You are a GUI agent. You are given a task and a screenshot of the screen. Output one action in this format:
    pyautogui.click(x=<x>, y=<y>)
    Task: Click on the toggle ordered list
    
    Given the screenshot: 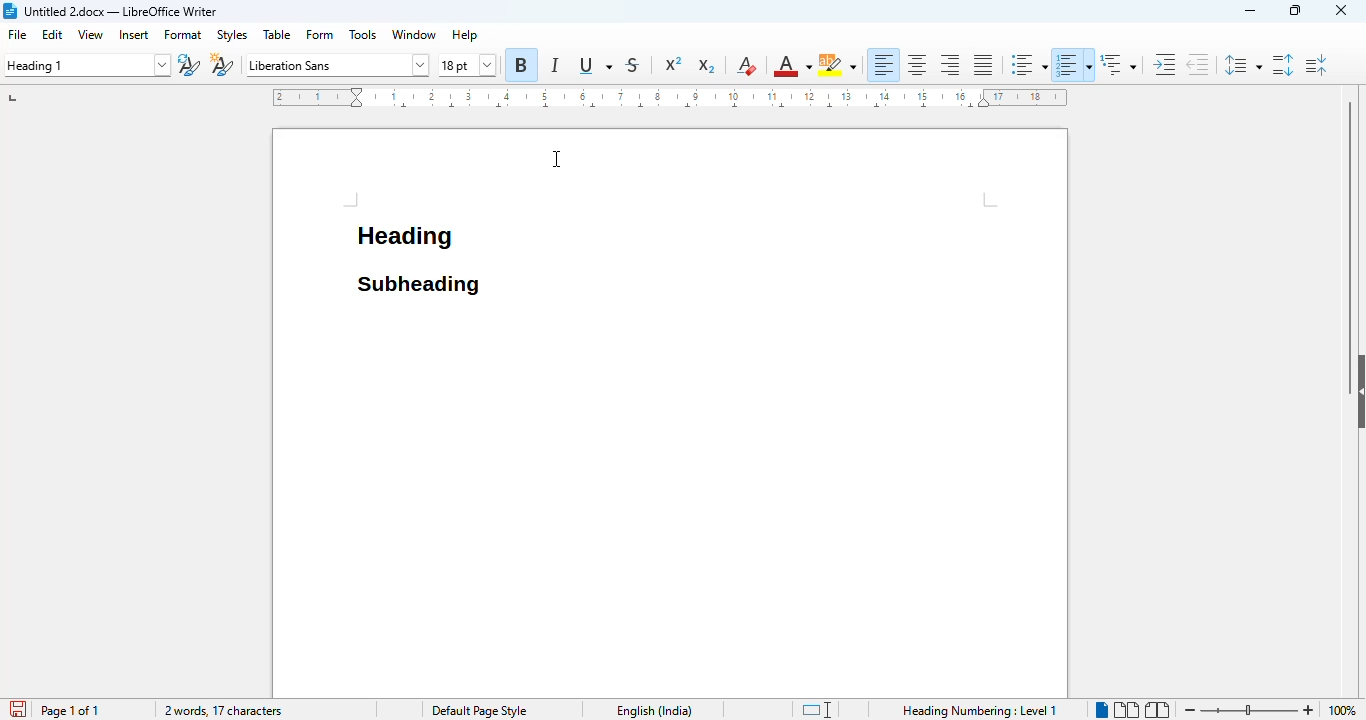 What is the action you would take?
    pyautogui.click(x=1074, y=64)
    